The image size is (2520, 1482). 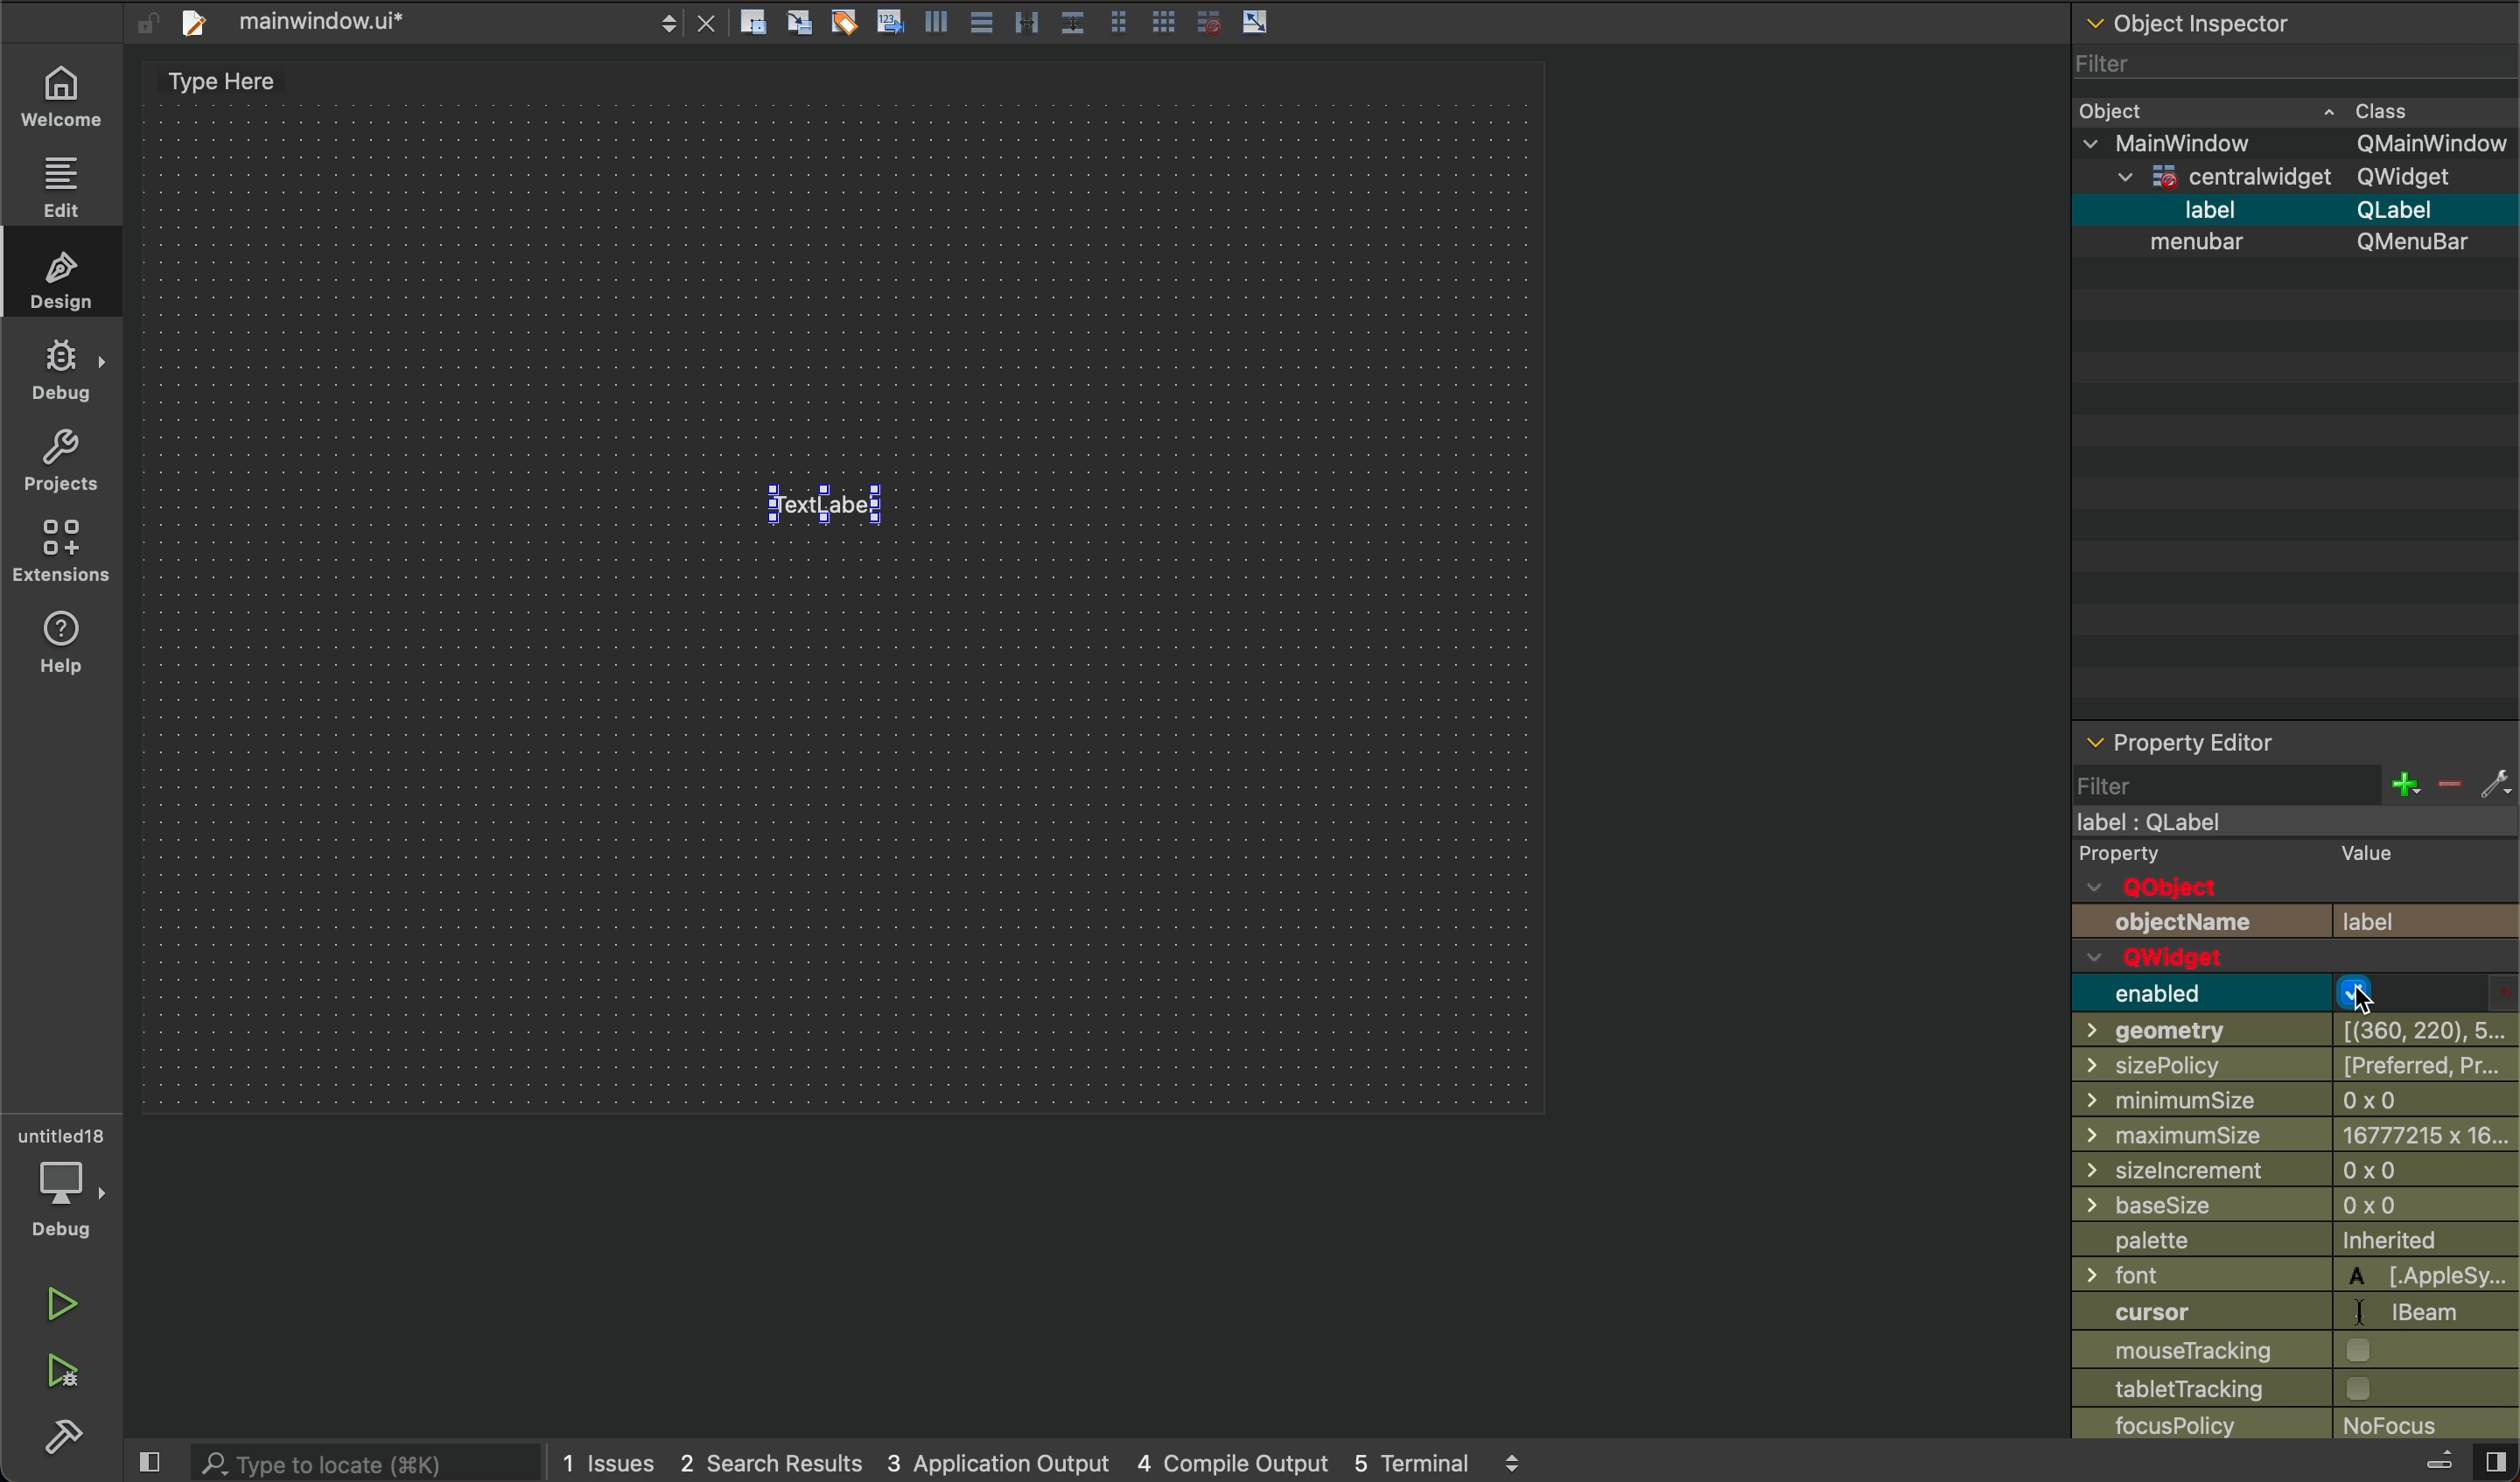 I want to click on cass, so click(x=2397, y=105).